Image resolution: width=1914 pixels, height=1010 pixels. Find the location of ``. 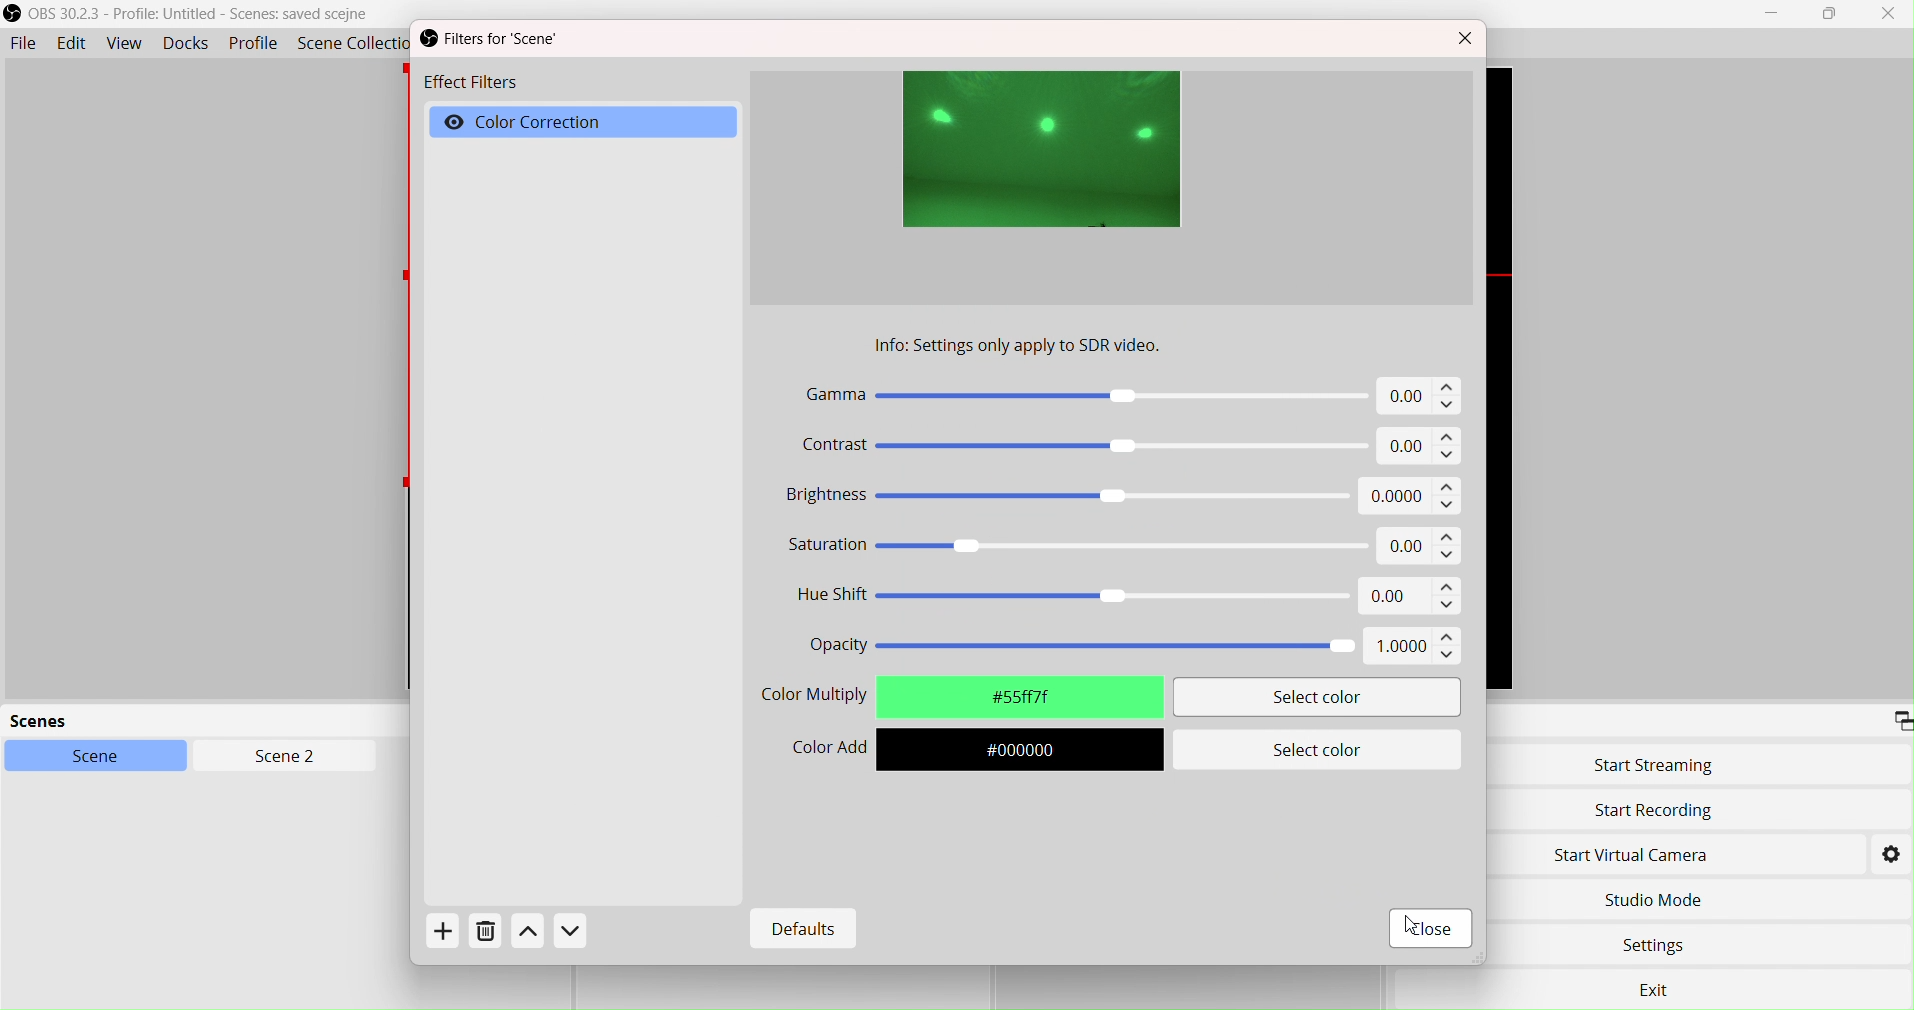

 is located at coordinates (228, 14).